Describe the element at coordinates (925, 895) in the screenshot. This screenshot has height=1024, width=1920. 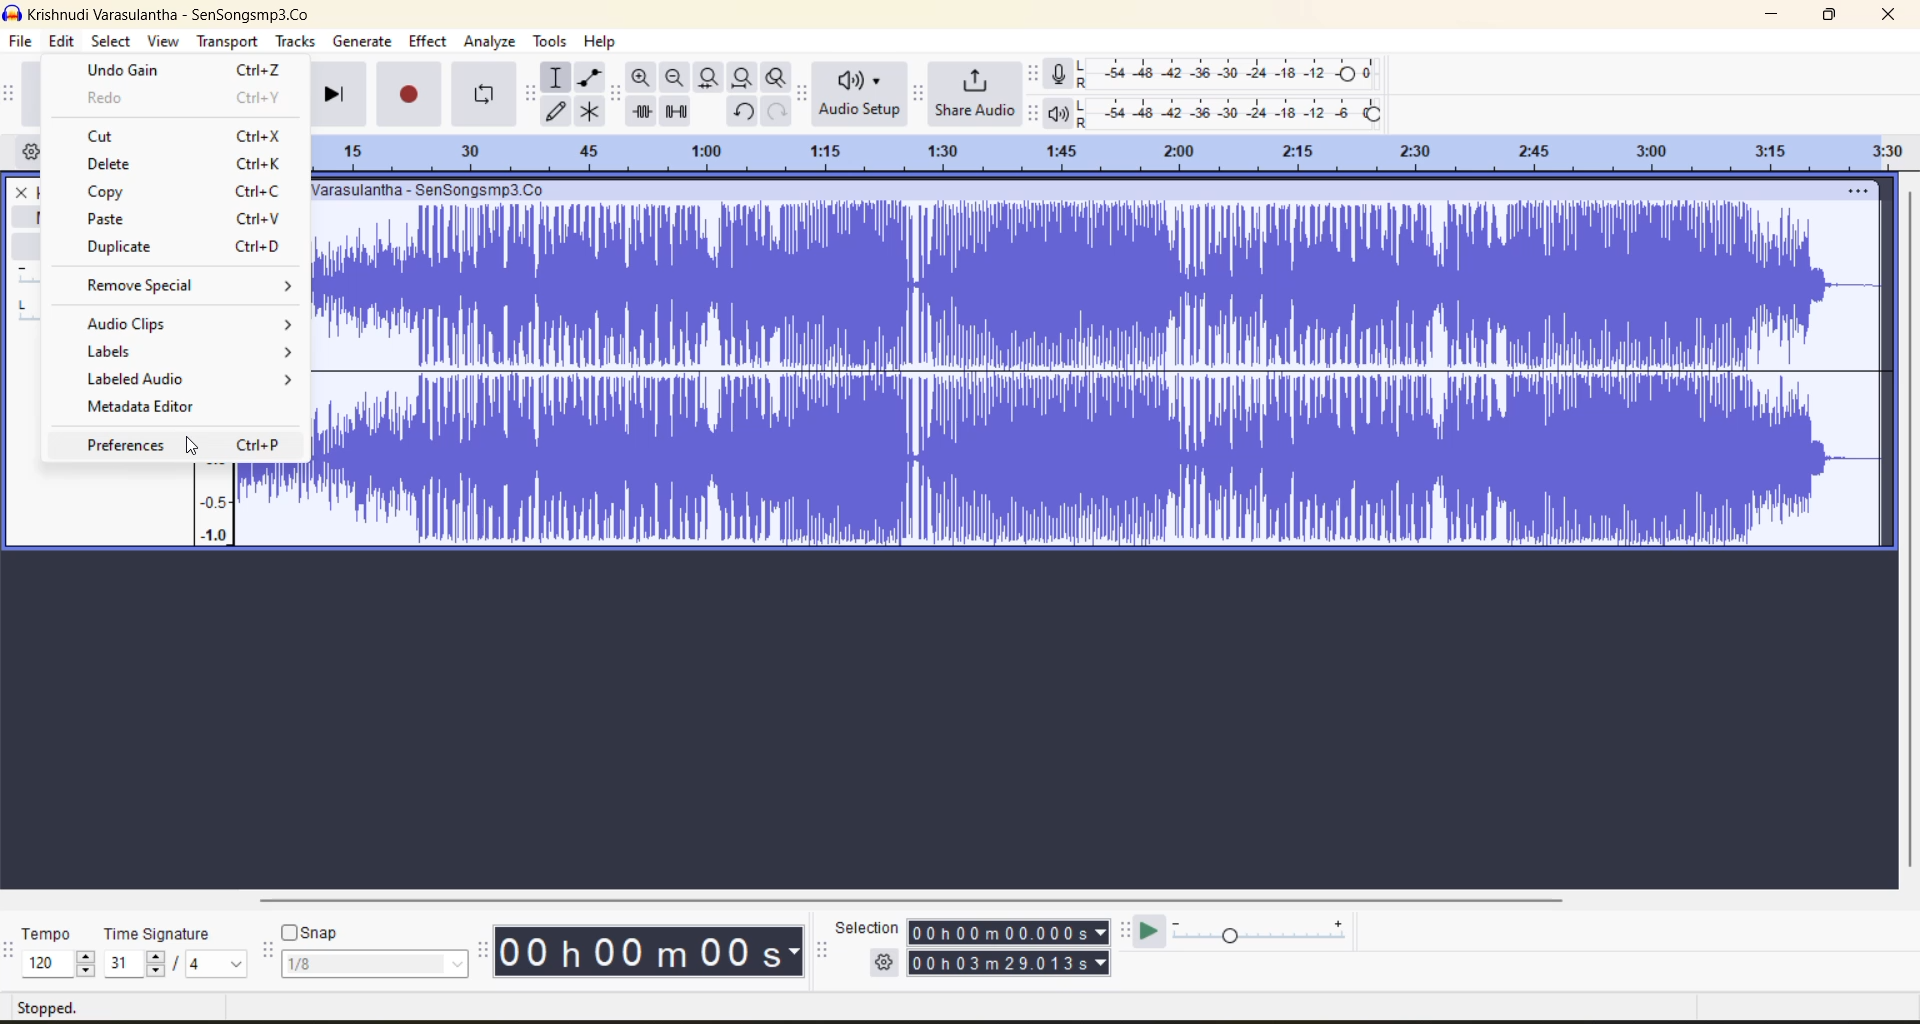
I see `horizontal scroll bar` at that location.